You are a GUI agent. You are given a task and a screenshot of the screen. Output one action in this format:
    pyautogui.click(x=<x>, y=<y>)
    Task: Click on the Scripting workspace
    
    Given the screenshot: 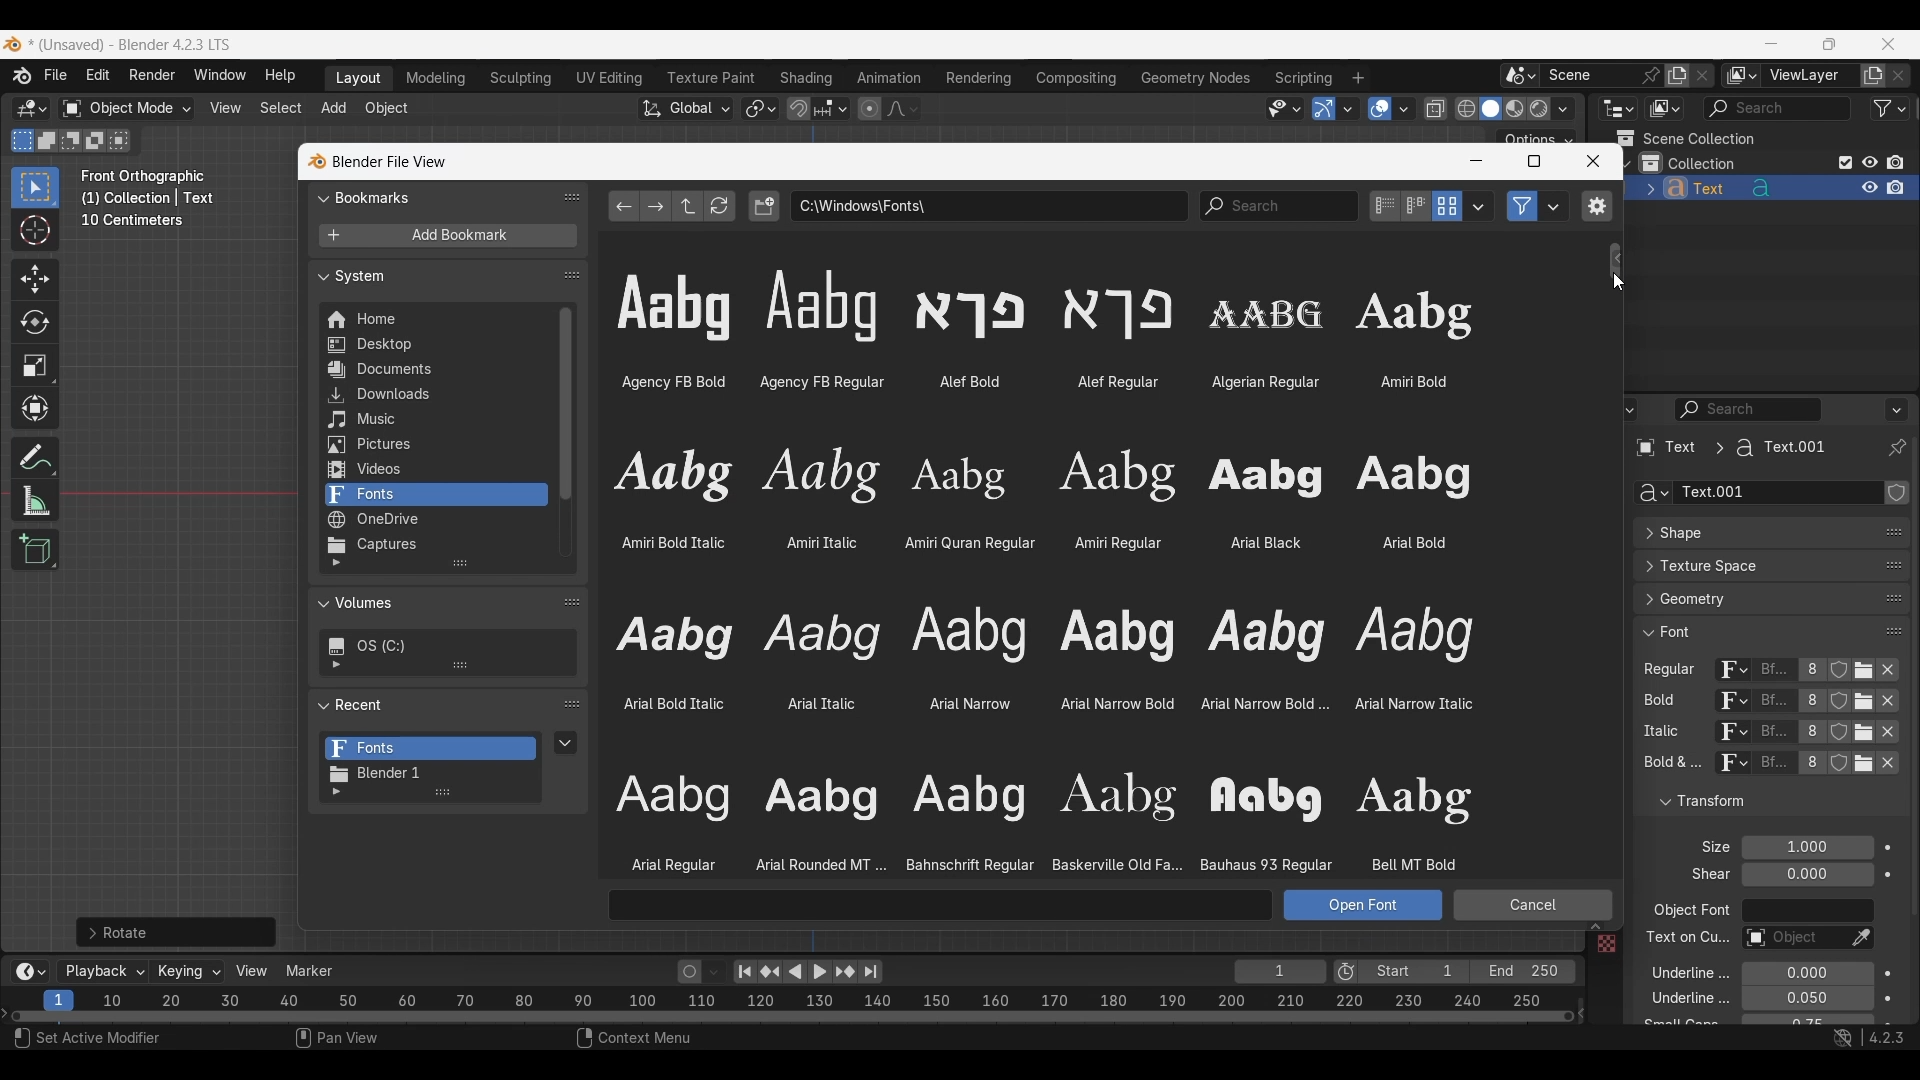 What is the action you would take?
    pyautogui.click(x=1301, y=77)
    